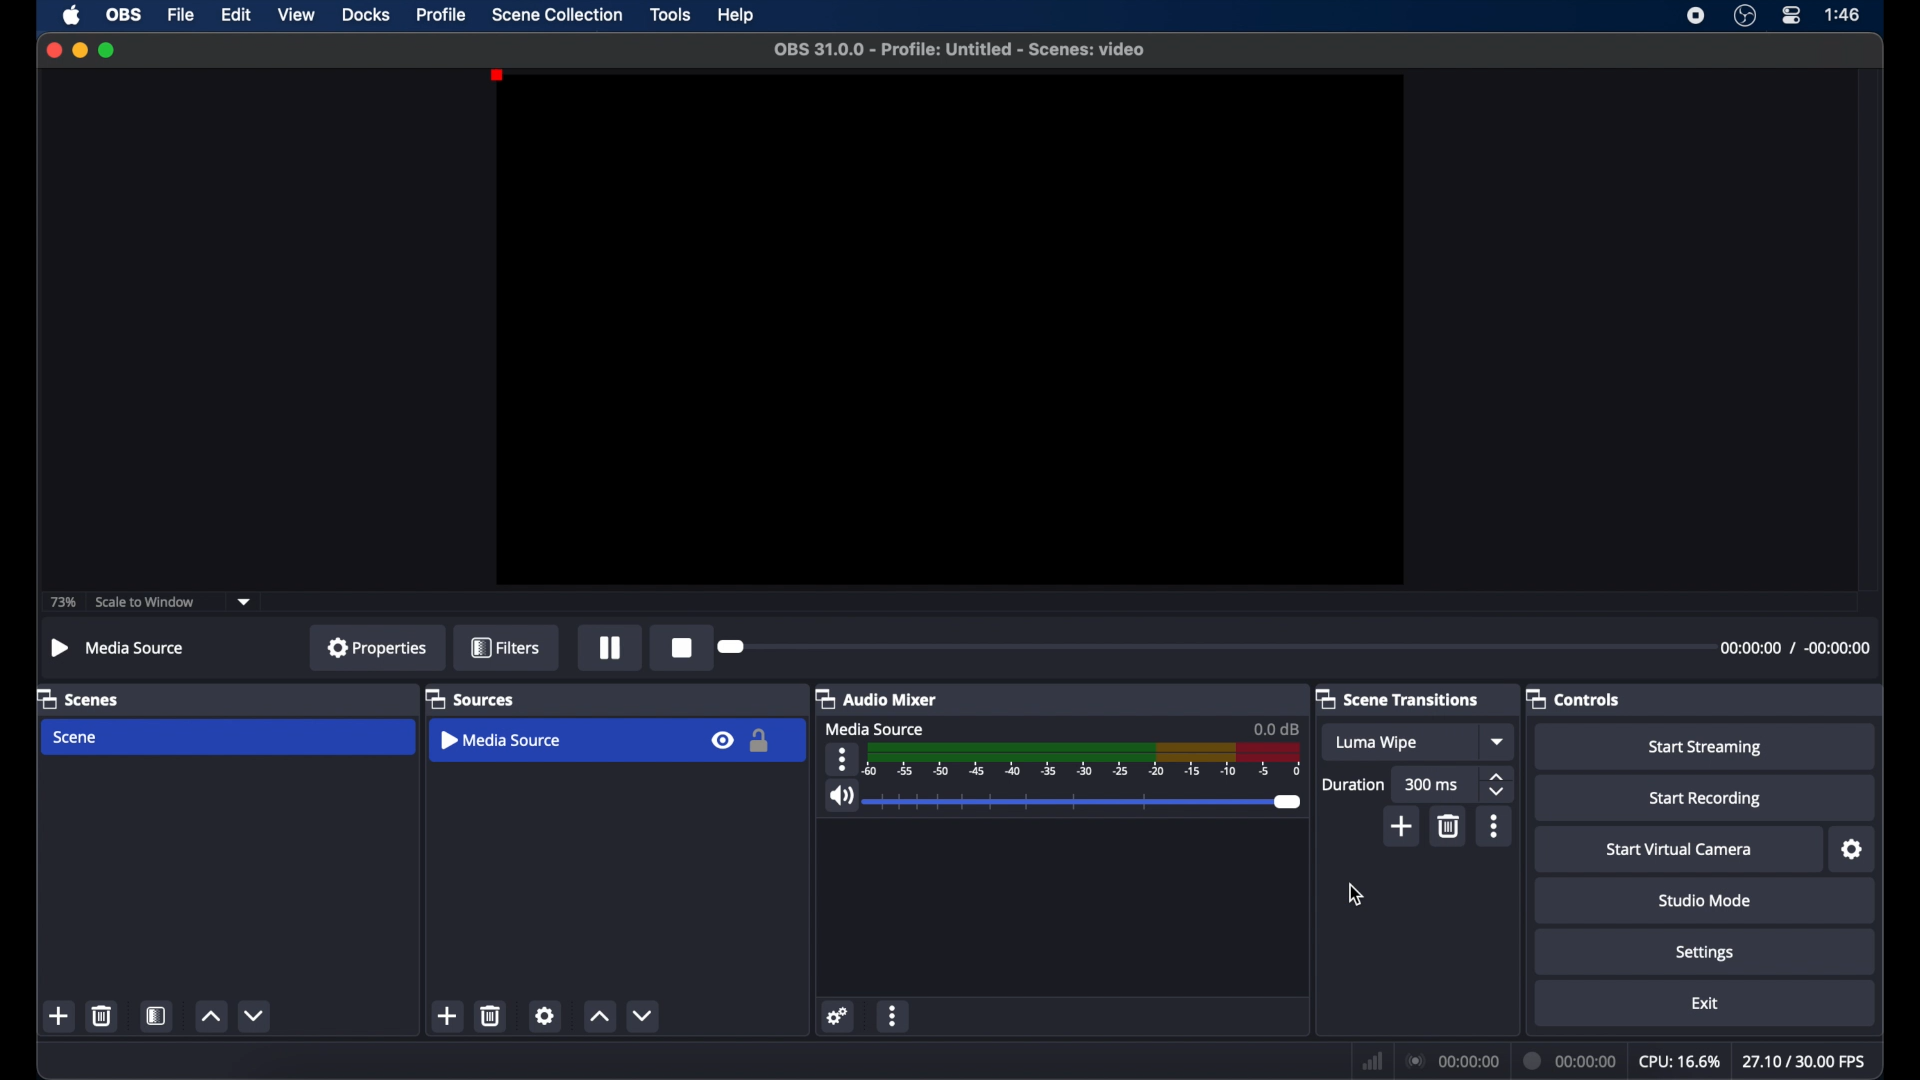 This screenshot has height=1080, width=1920. I want to click on scene filters, so click(156, 1015).